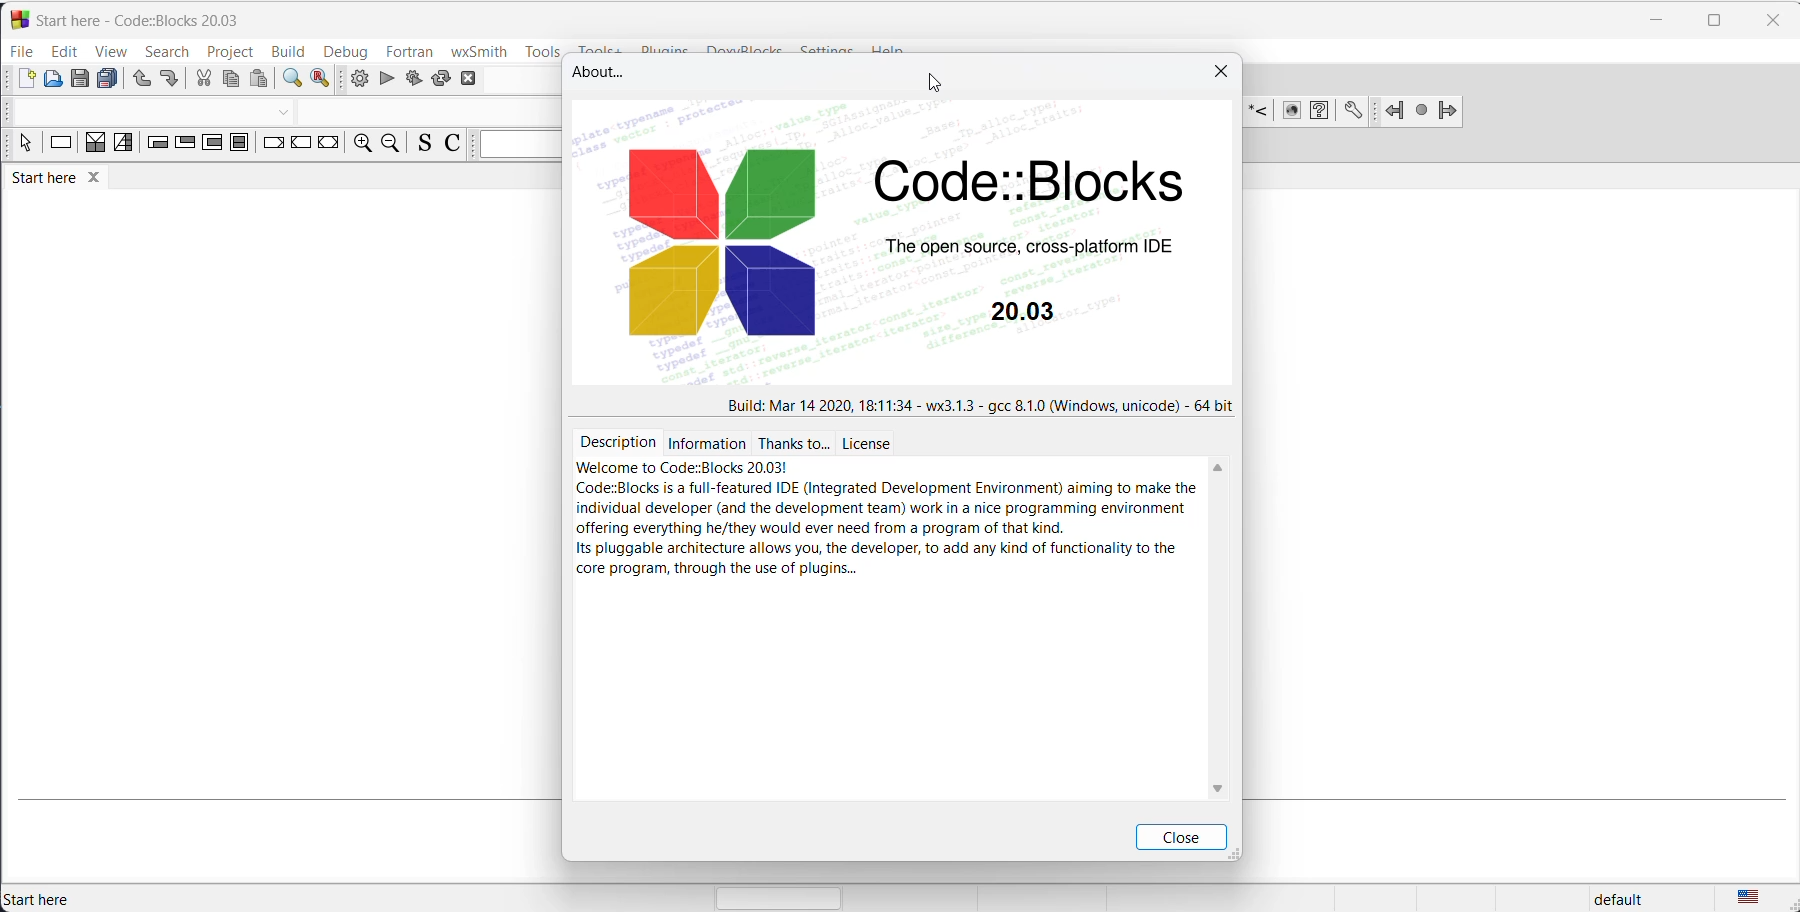  I want to click on dropdown button, so click(281, 110).